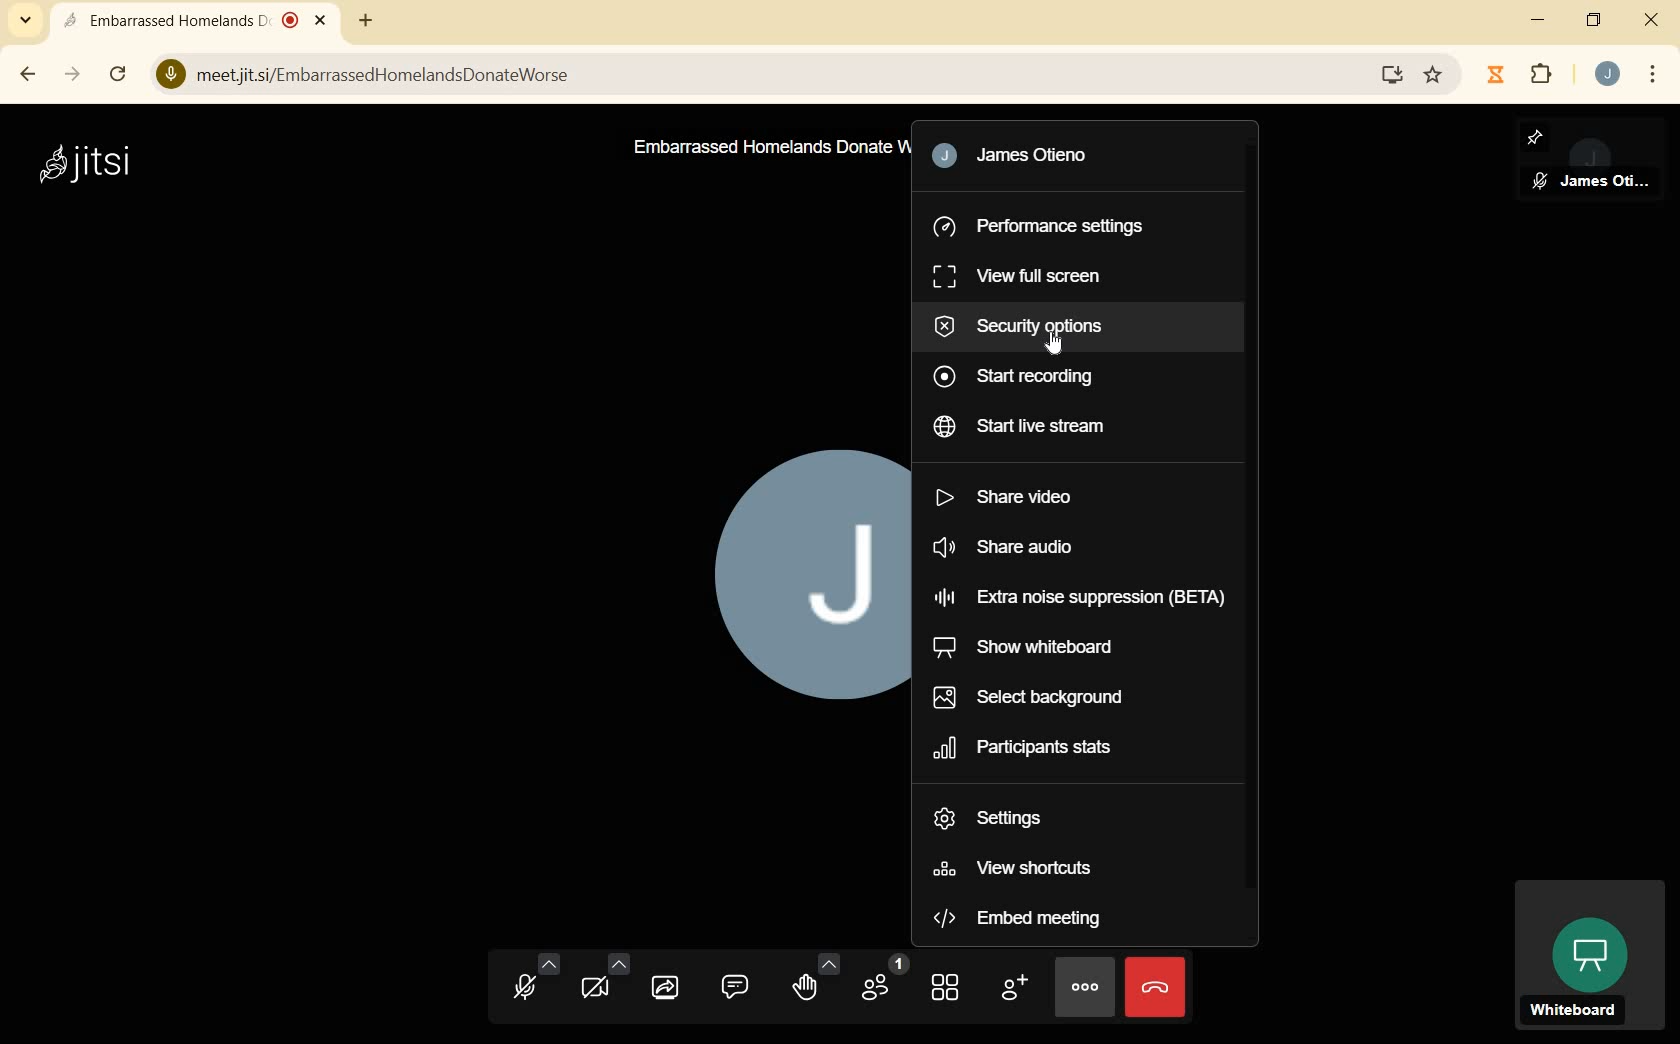  What do you see at coordinates (1540, 22) in the screenshot?
I see `minimize` at bounding box center [1540, 22].